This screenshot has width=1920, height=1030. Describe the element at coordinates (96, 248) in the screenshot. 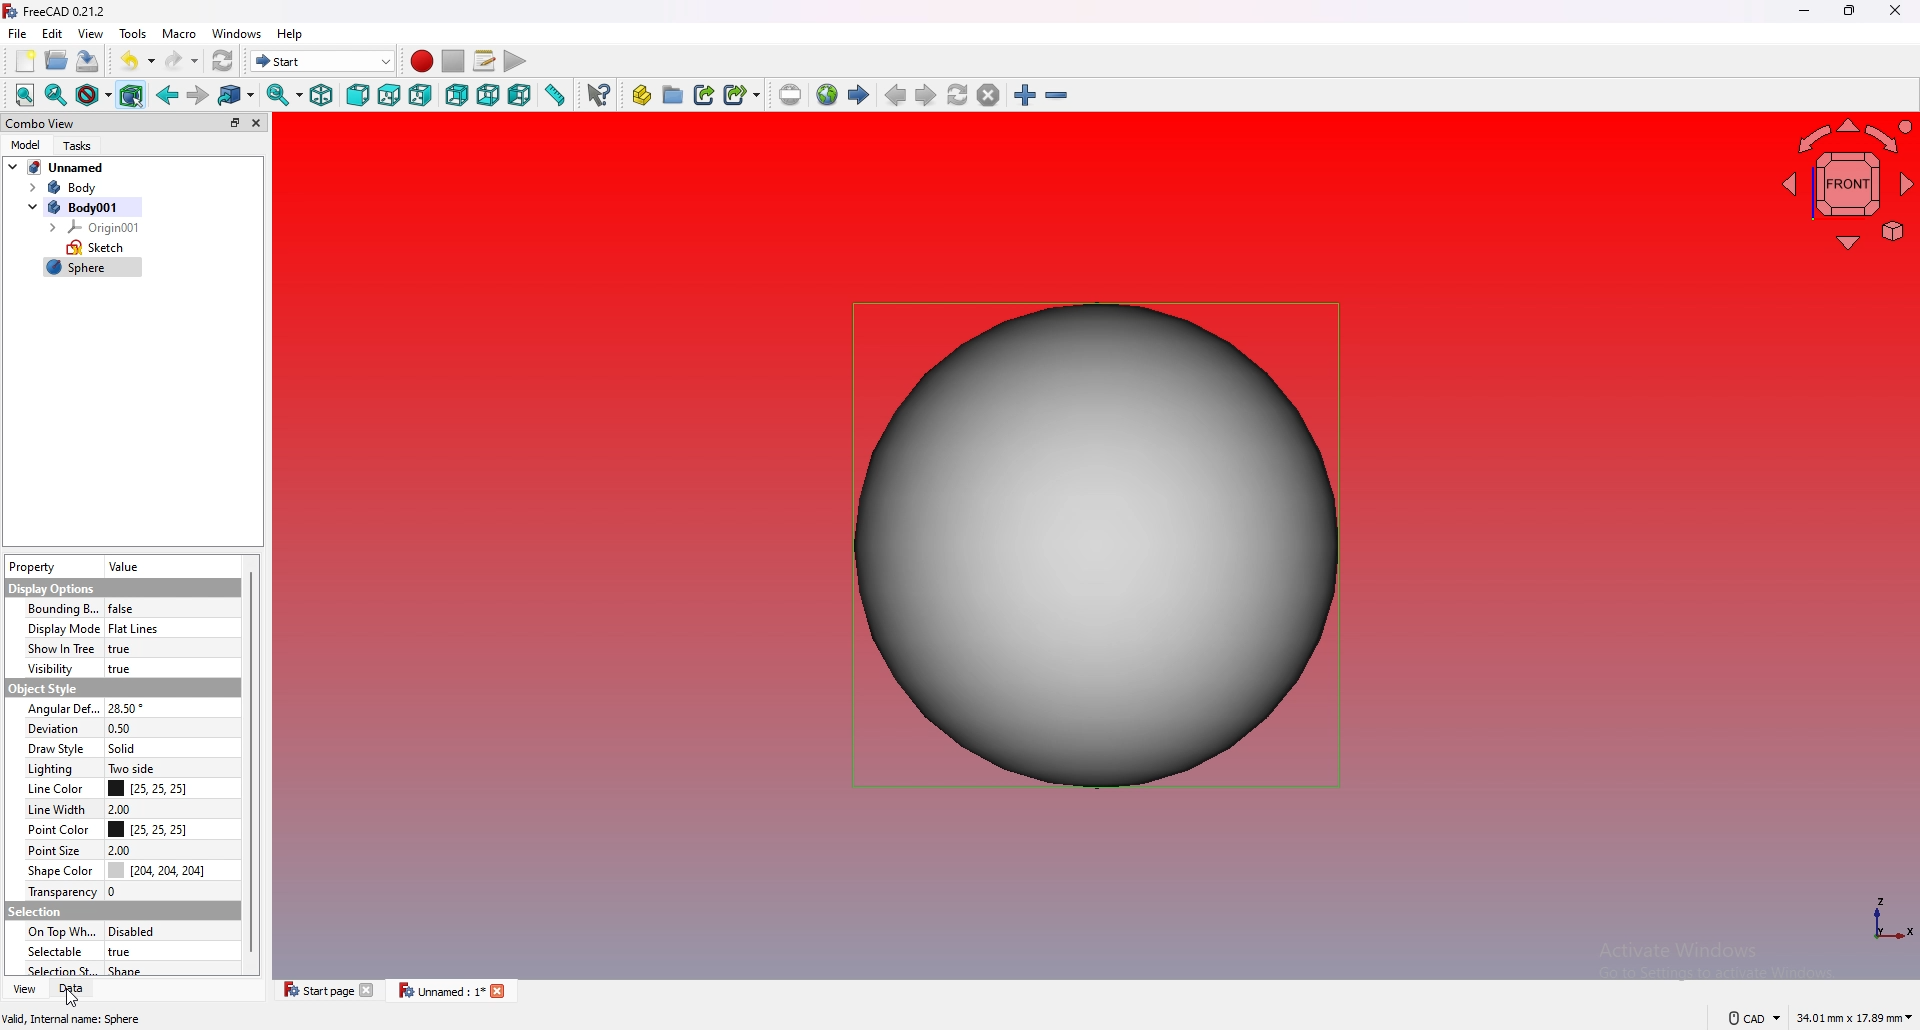

I see `sketch` at that location.